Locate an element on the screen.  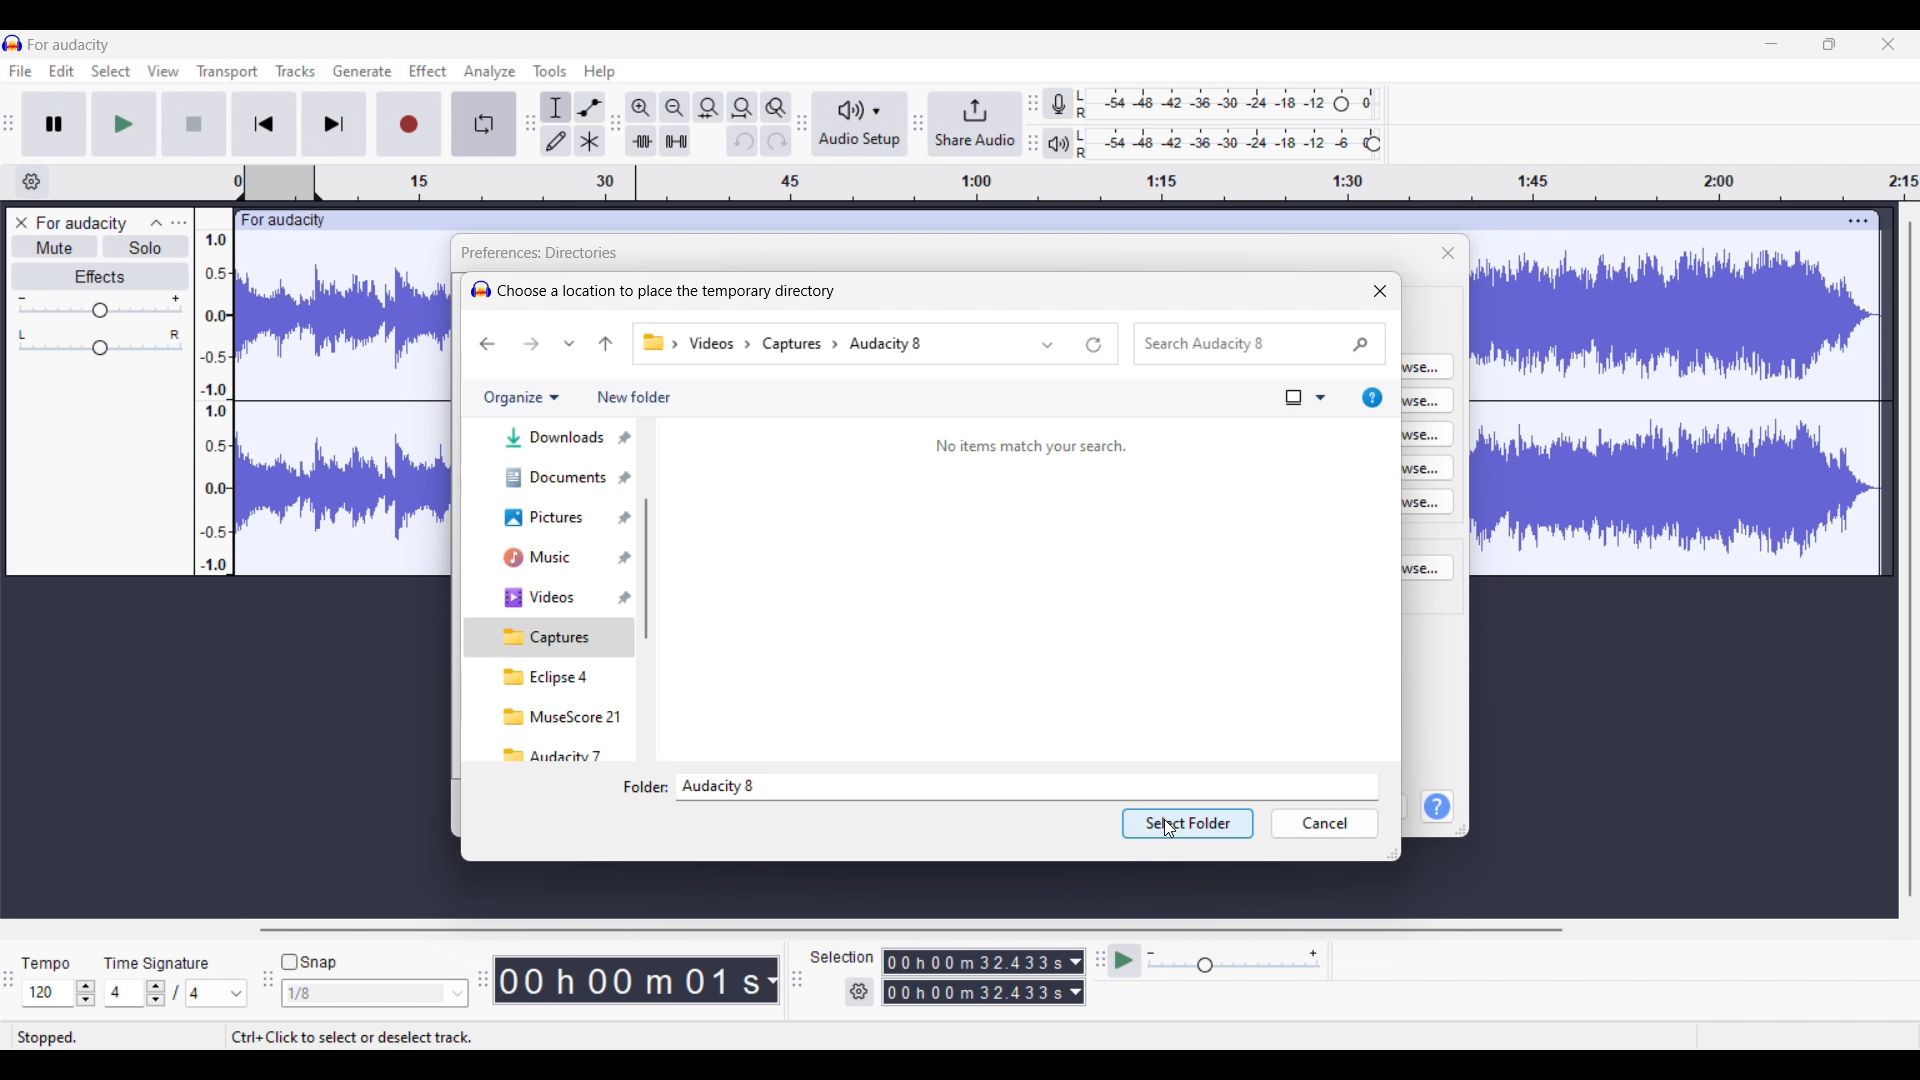
View menu is located at coordinates (163, 71).